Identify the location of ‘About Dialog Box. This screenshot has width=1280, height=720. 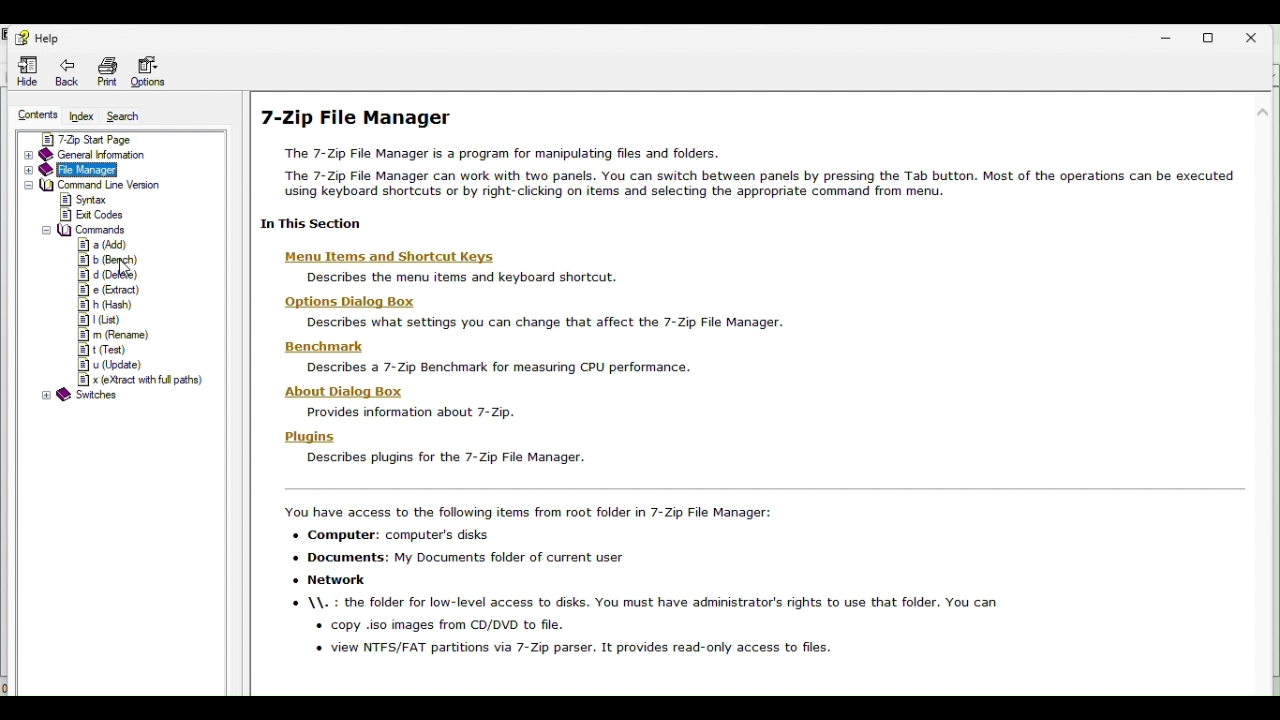
(337, 390).